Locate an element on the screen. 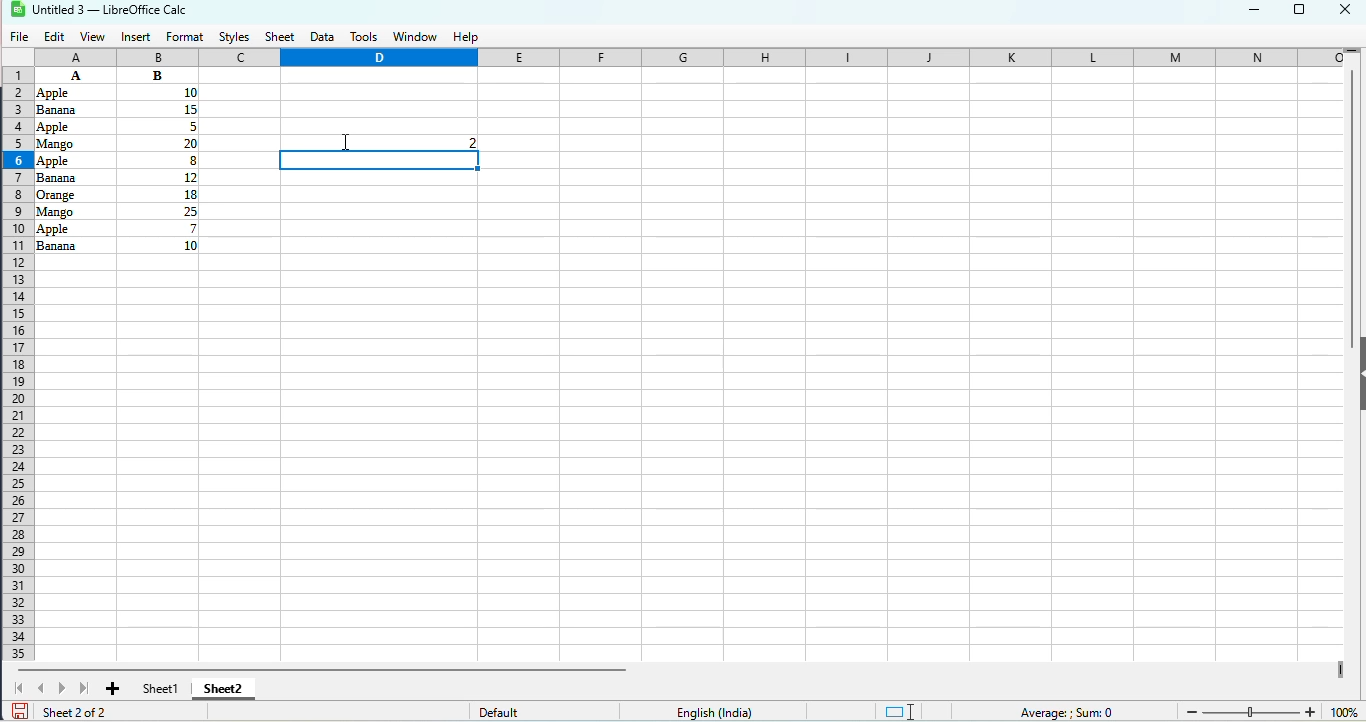 This screenshot has width=1366, height=722. logo is located at coordinates (17, 10).